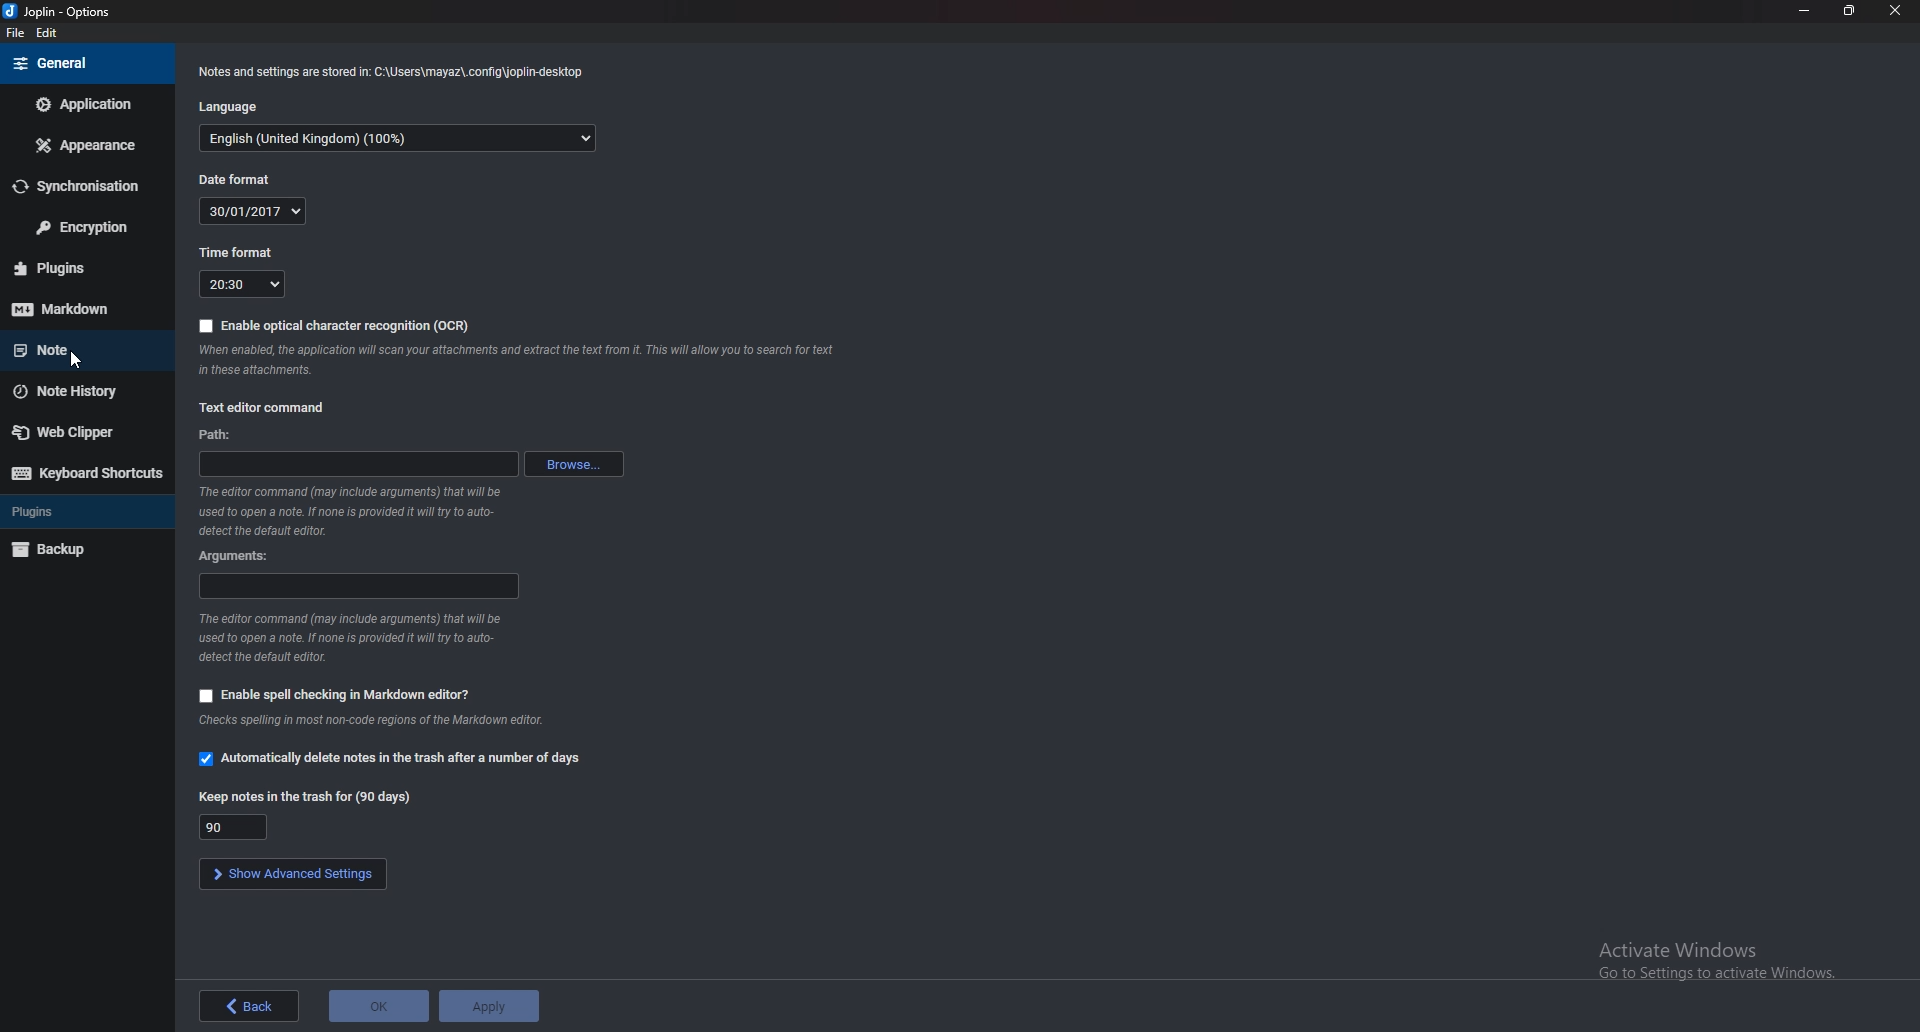  I want to click on path, so click(221, 435).